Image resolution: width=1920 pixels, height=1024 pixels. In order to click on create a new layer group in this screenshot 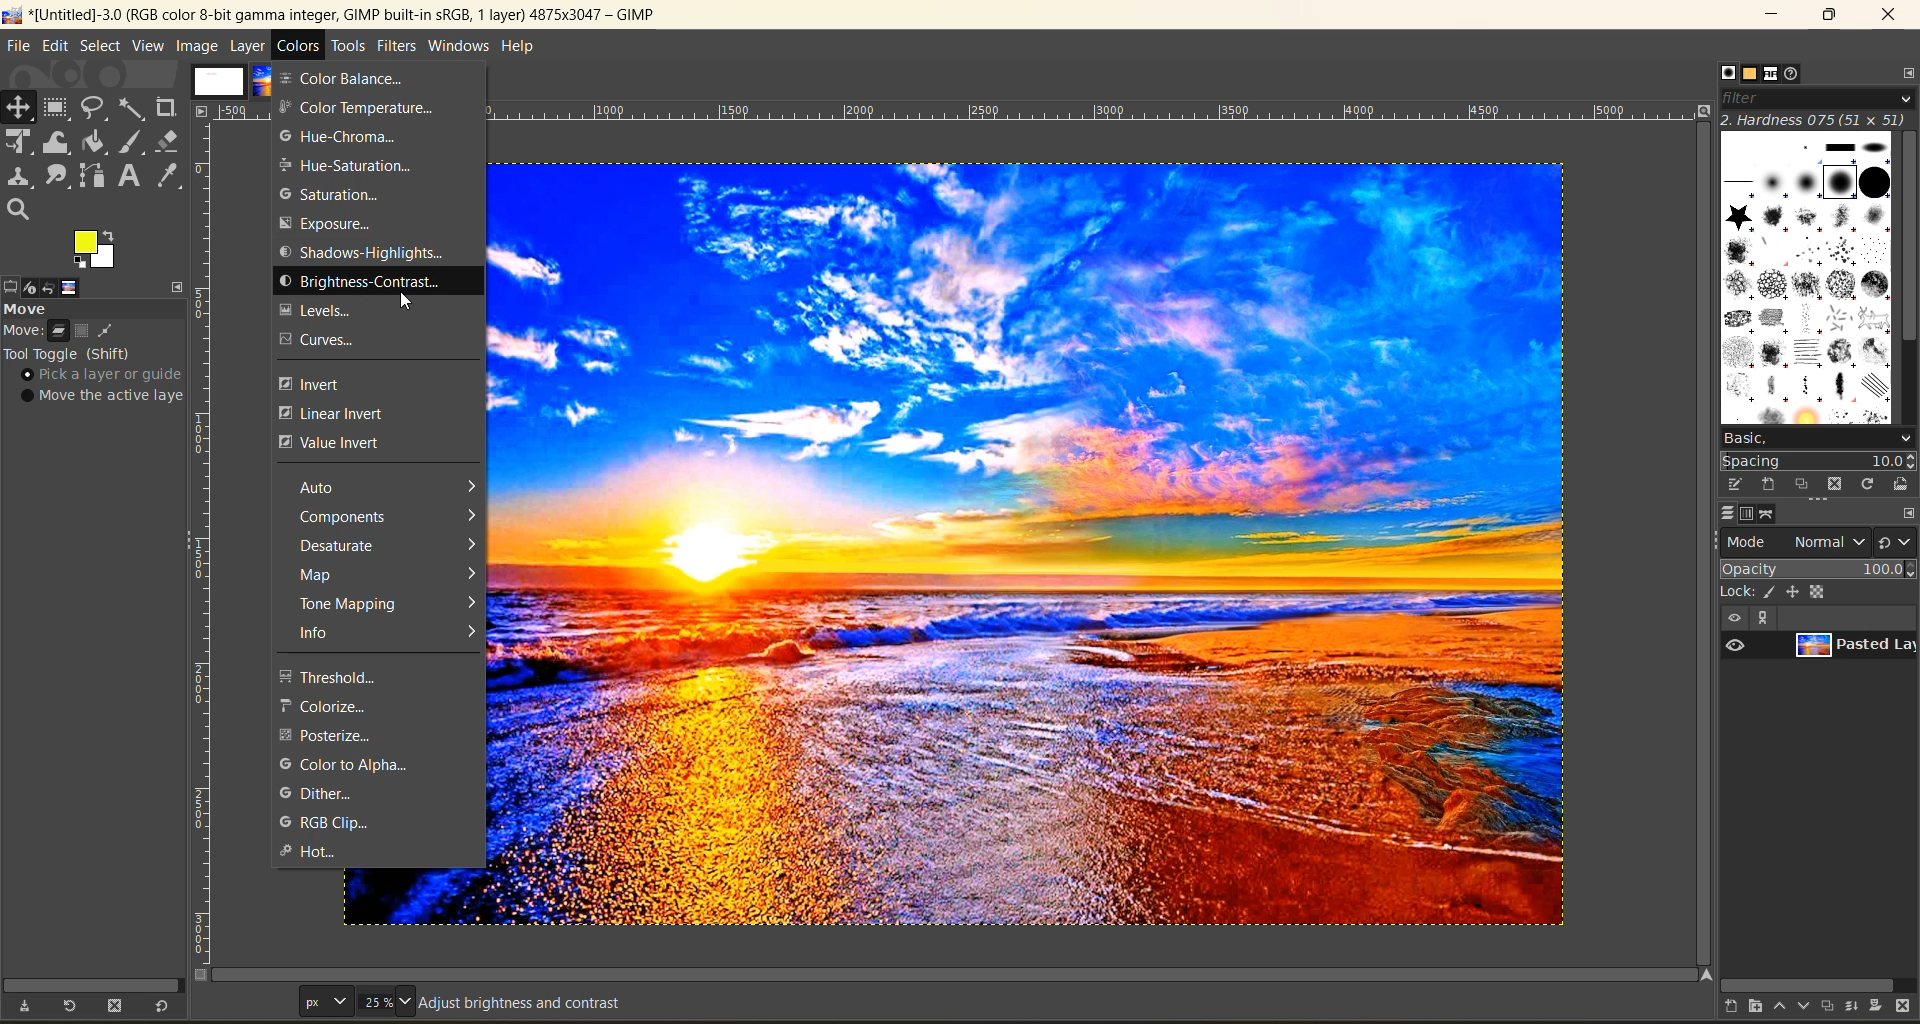, I will do `click(1765, 1008)`.